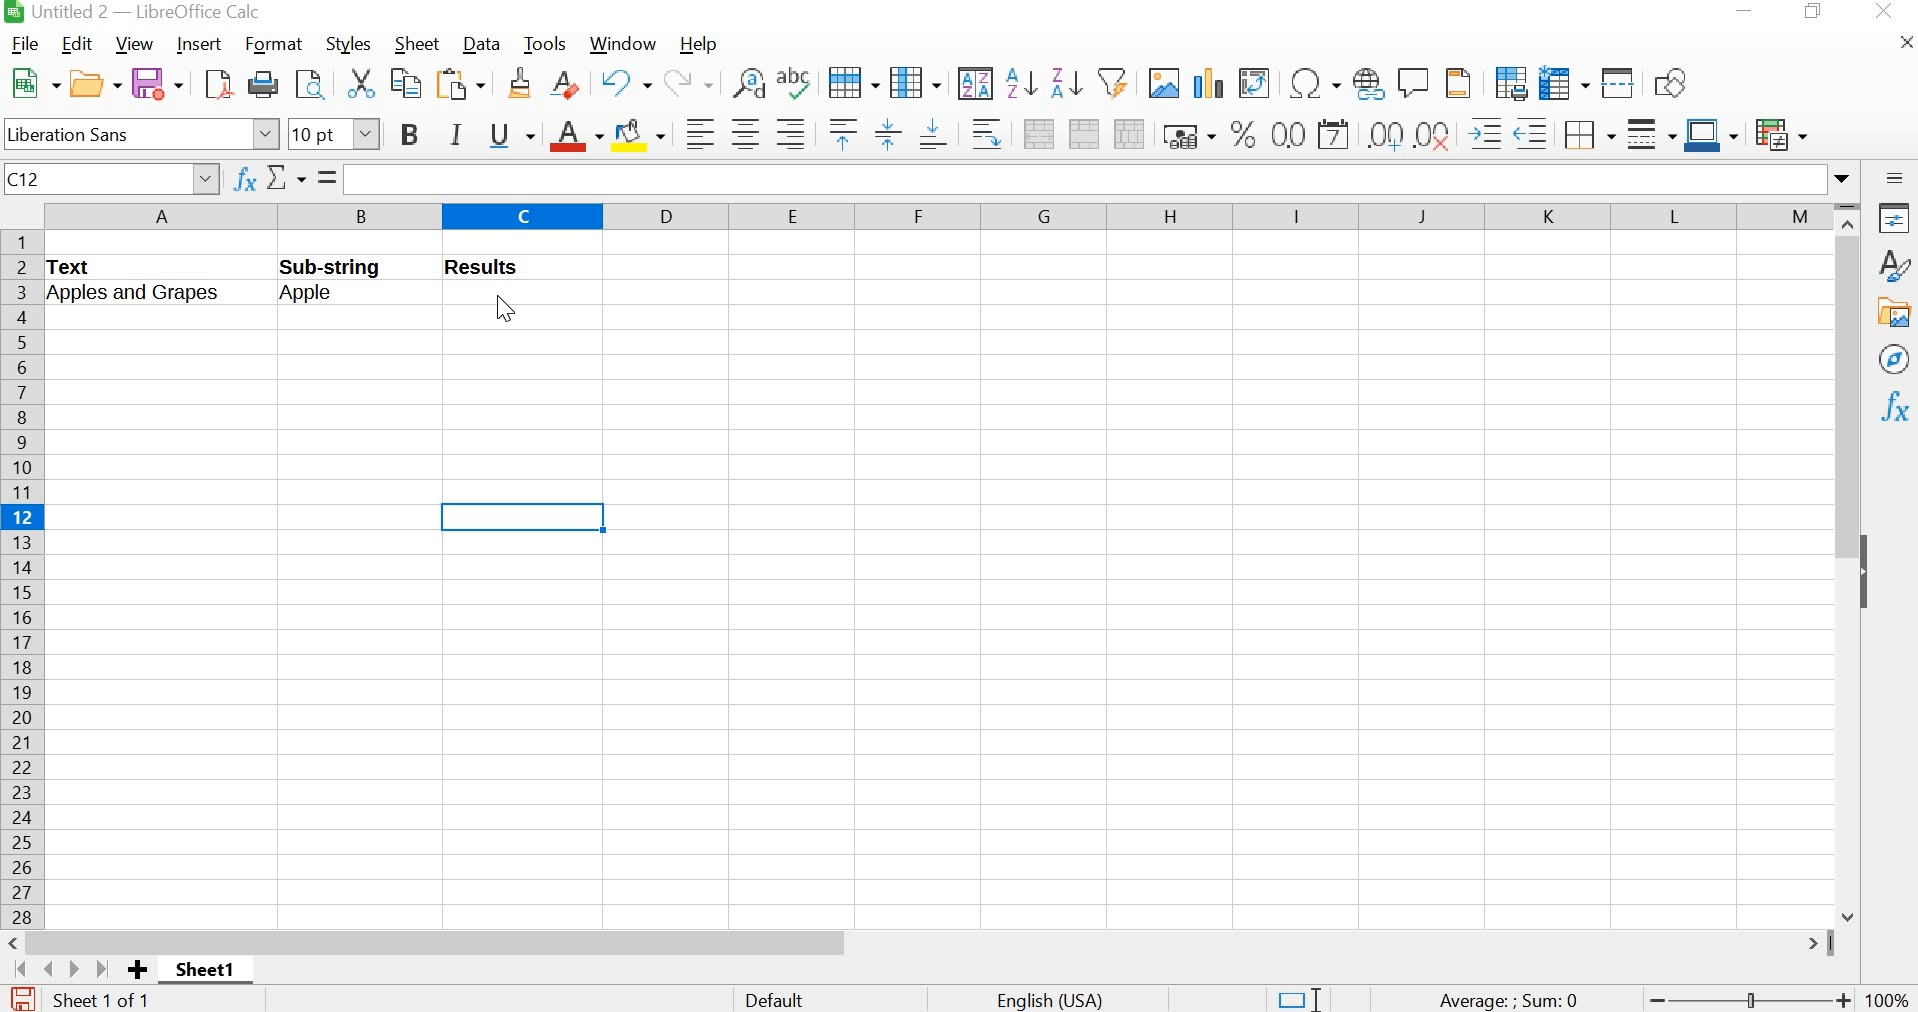 This screenshot has height=1012, width=1918. Describe the element at coordinates (546, 45) in the screenshot. I see `tools` at that location.